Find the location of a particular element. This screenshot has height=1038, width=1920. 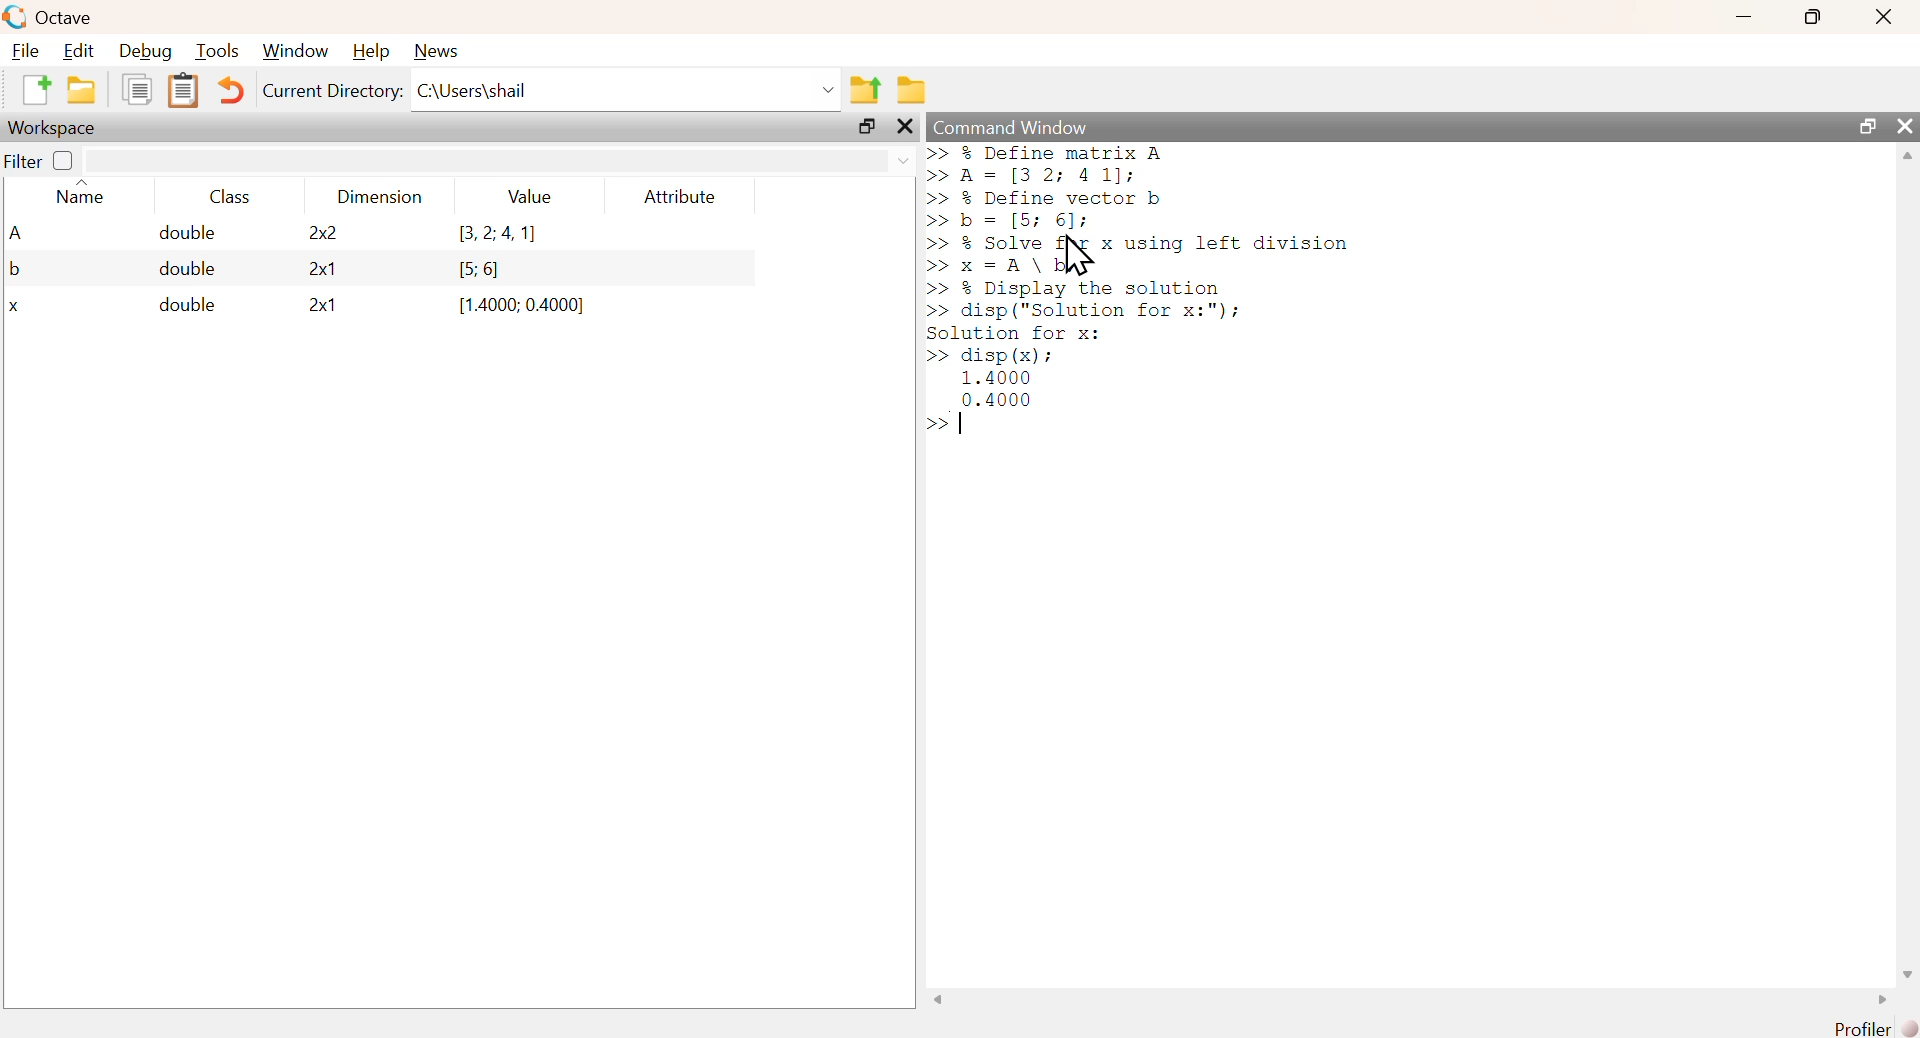

scrollbar is located at coordinates (1909, 564).